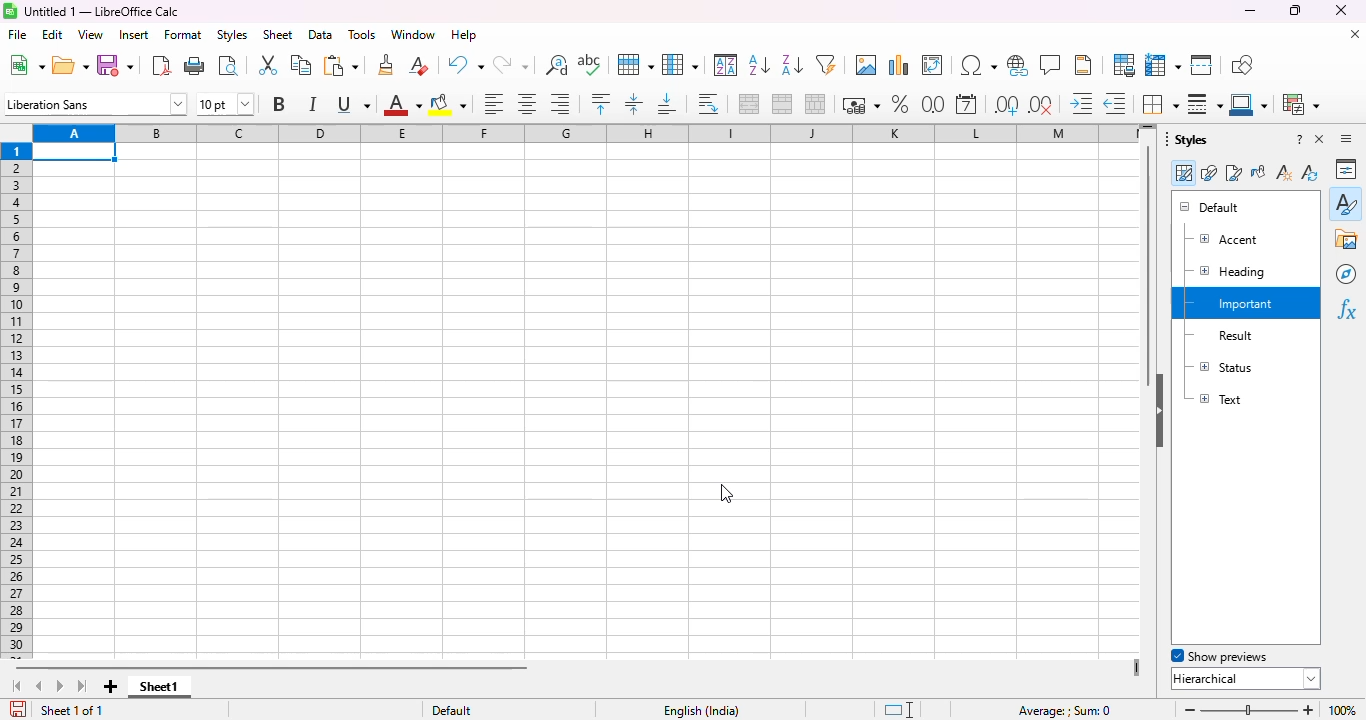 The height and width of the screenshot is (720, 1366). What do you see at coordinates (159, 687) in the screenshot?
I see `sheet1` at bounding box center [159, 687].